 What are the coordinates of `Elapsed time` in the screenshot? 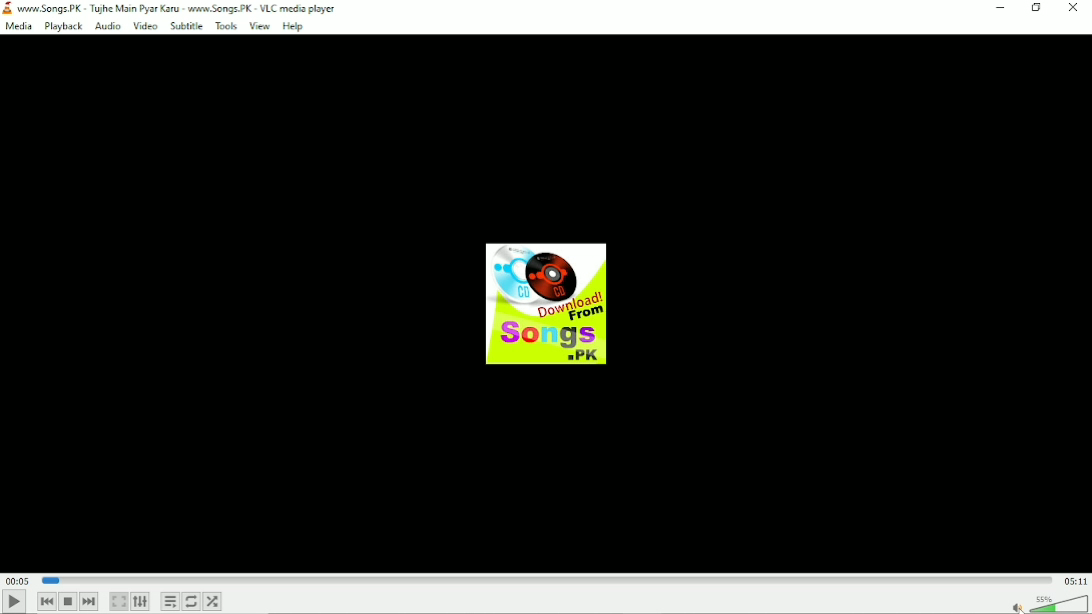 It's located at (17, 579).